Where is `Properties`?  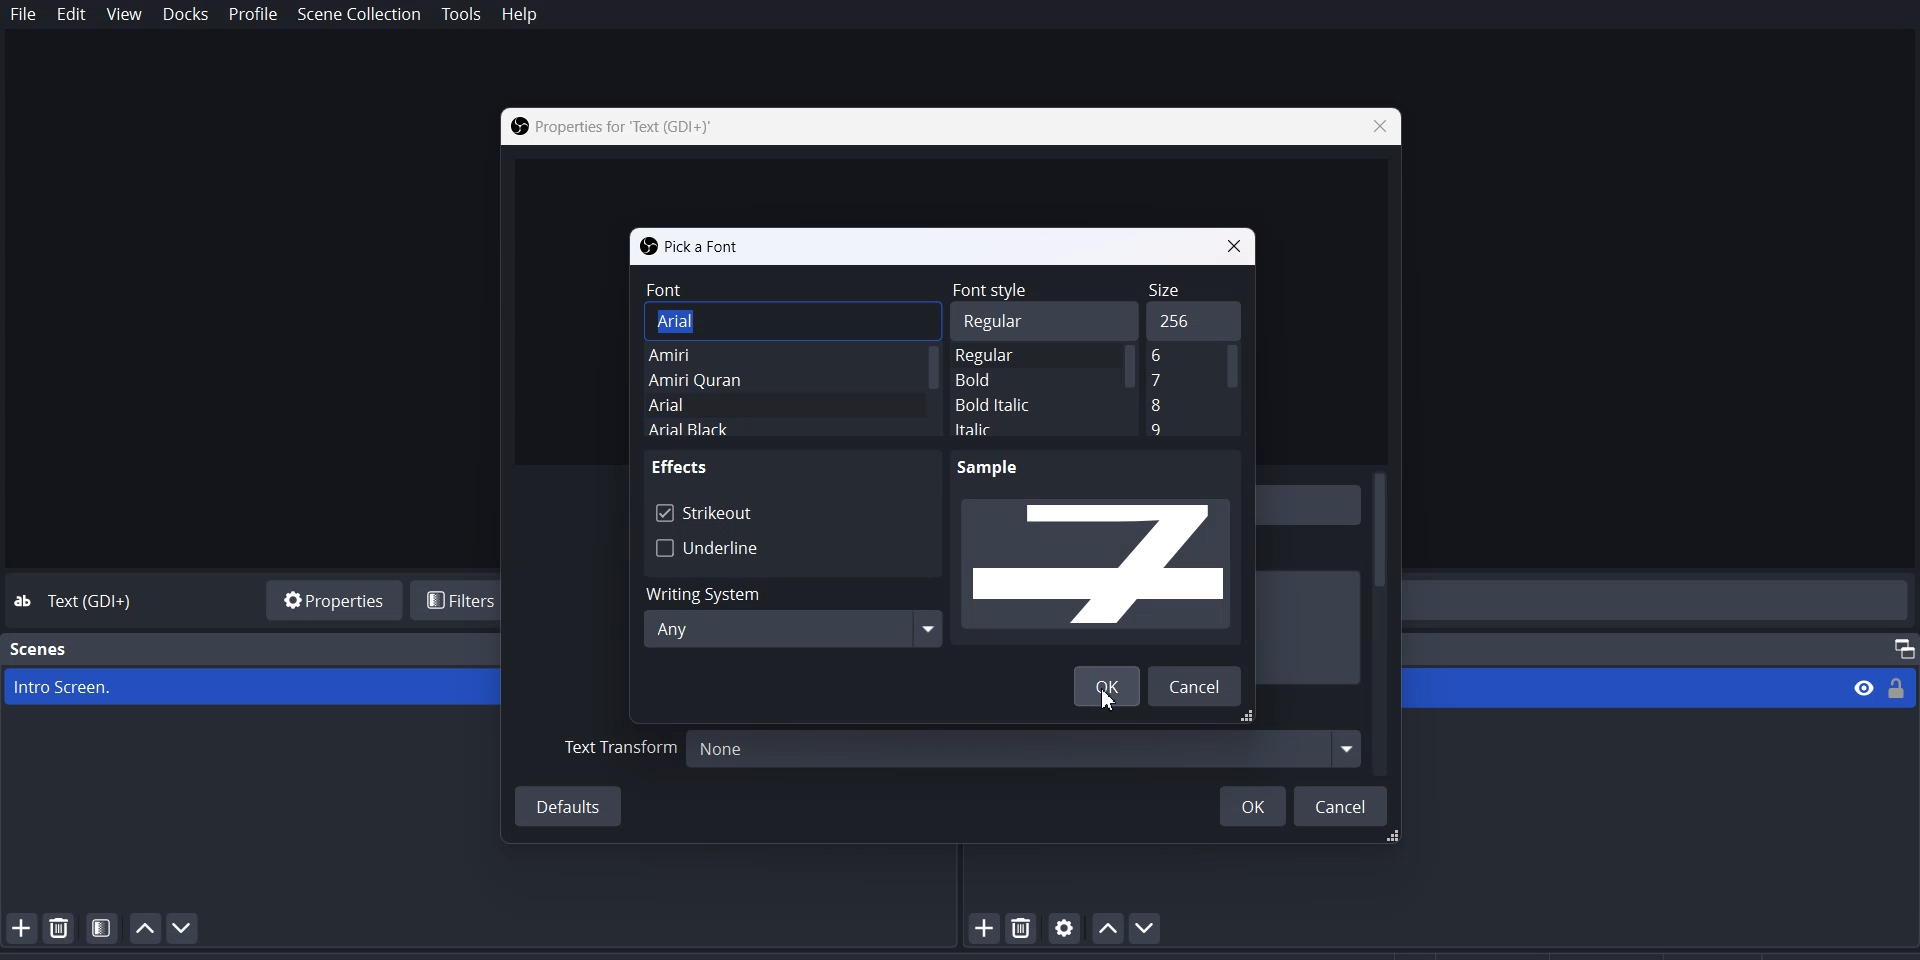 Properties is located at coordinates (330, 598).